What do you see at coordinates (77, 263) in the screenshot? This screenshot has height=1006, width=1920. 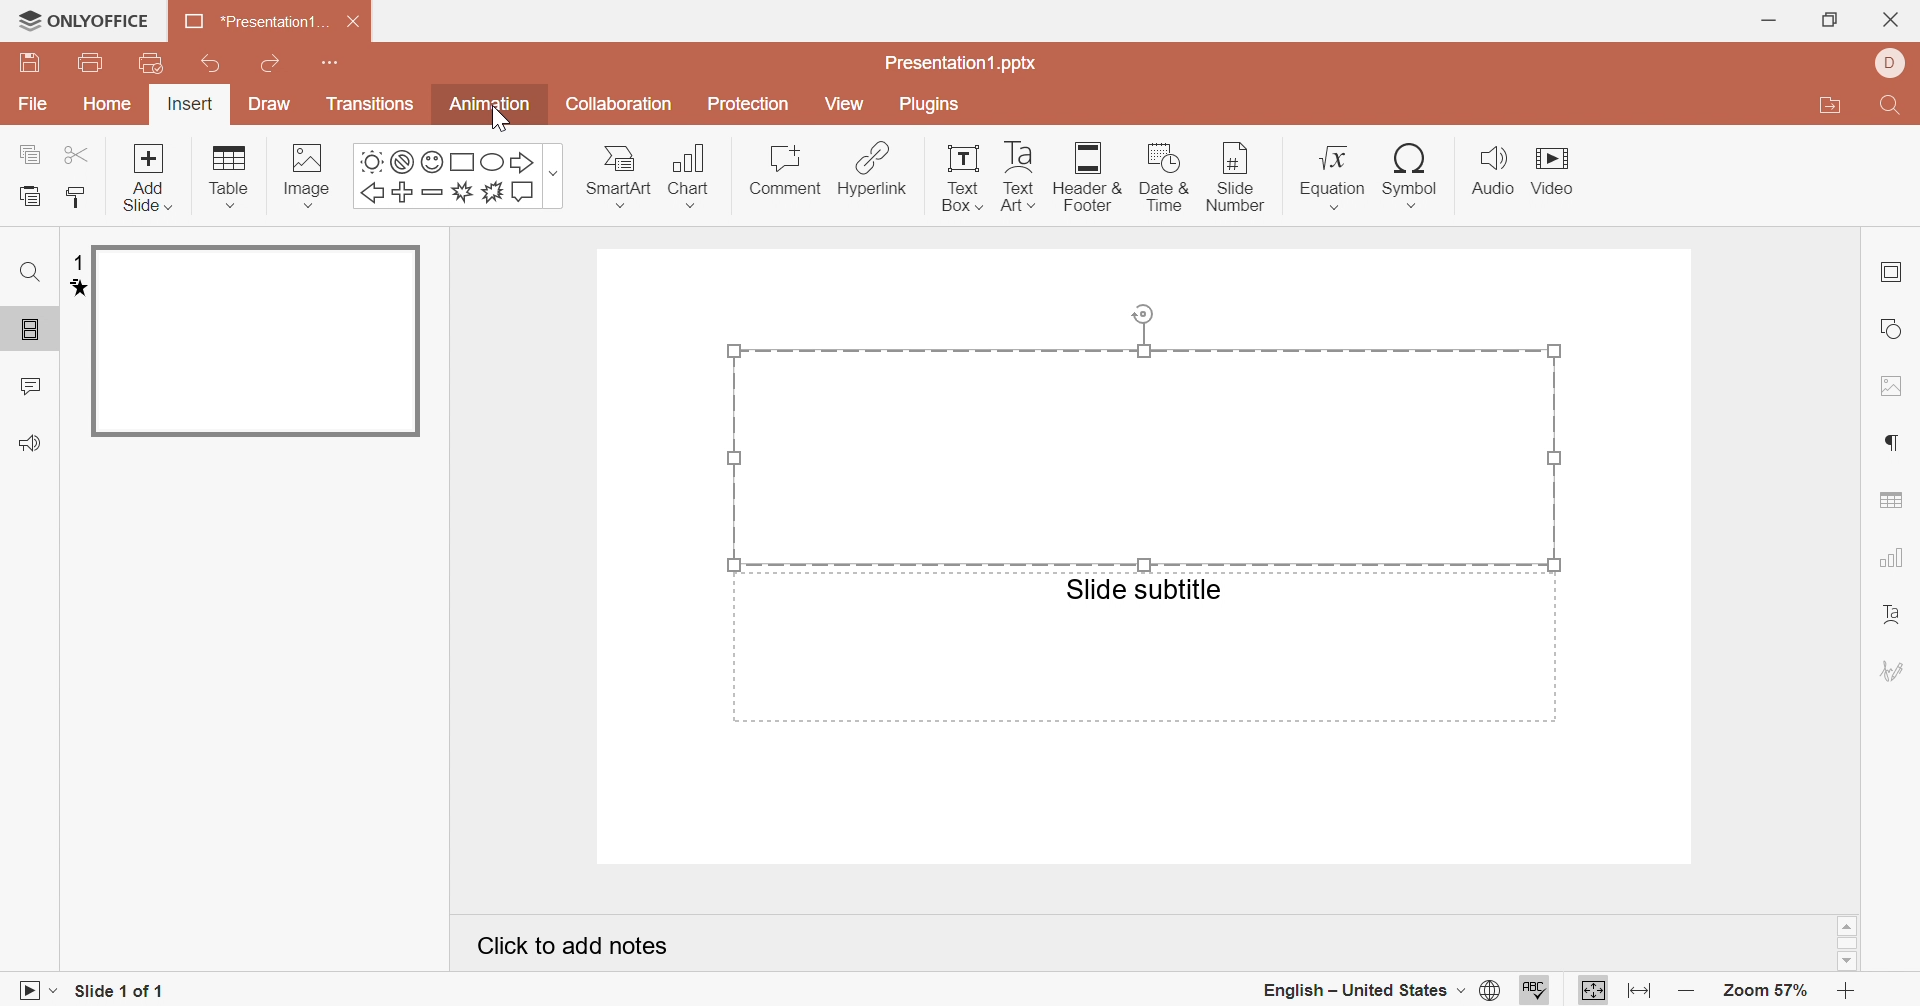 I see `1` at bounding box center [77, 263].